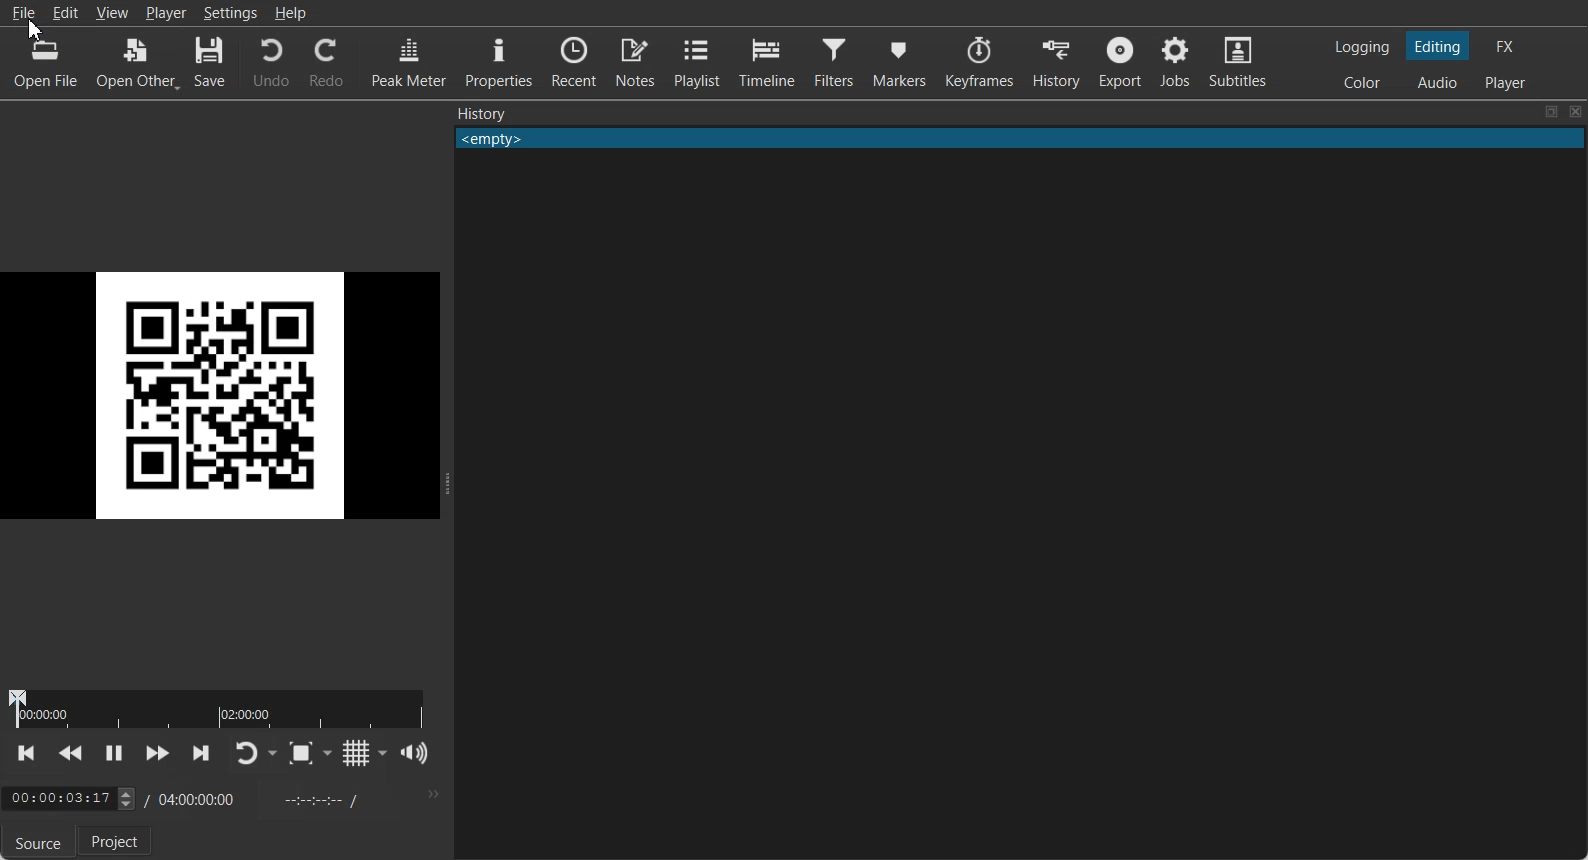  I want to click on Settings, so click(231, 13).